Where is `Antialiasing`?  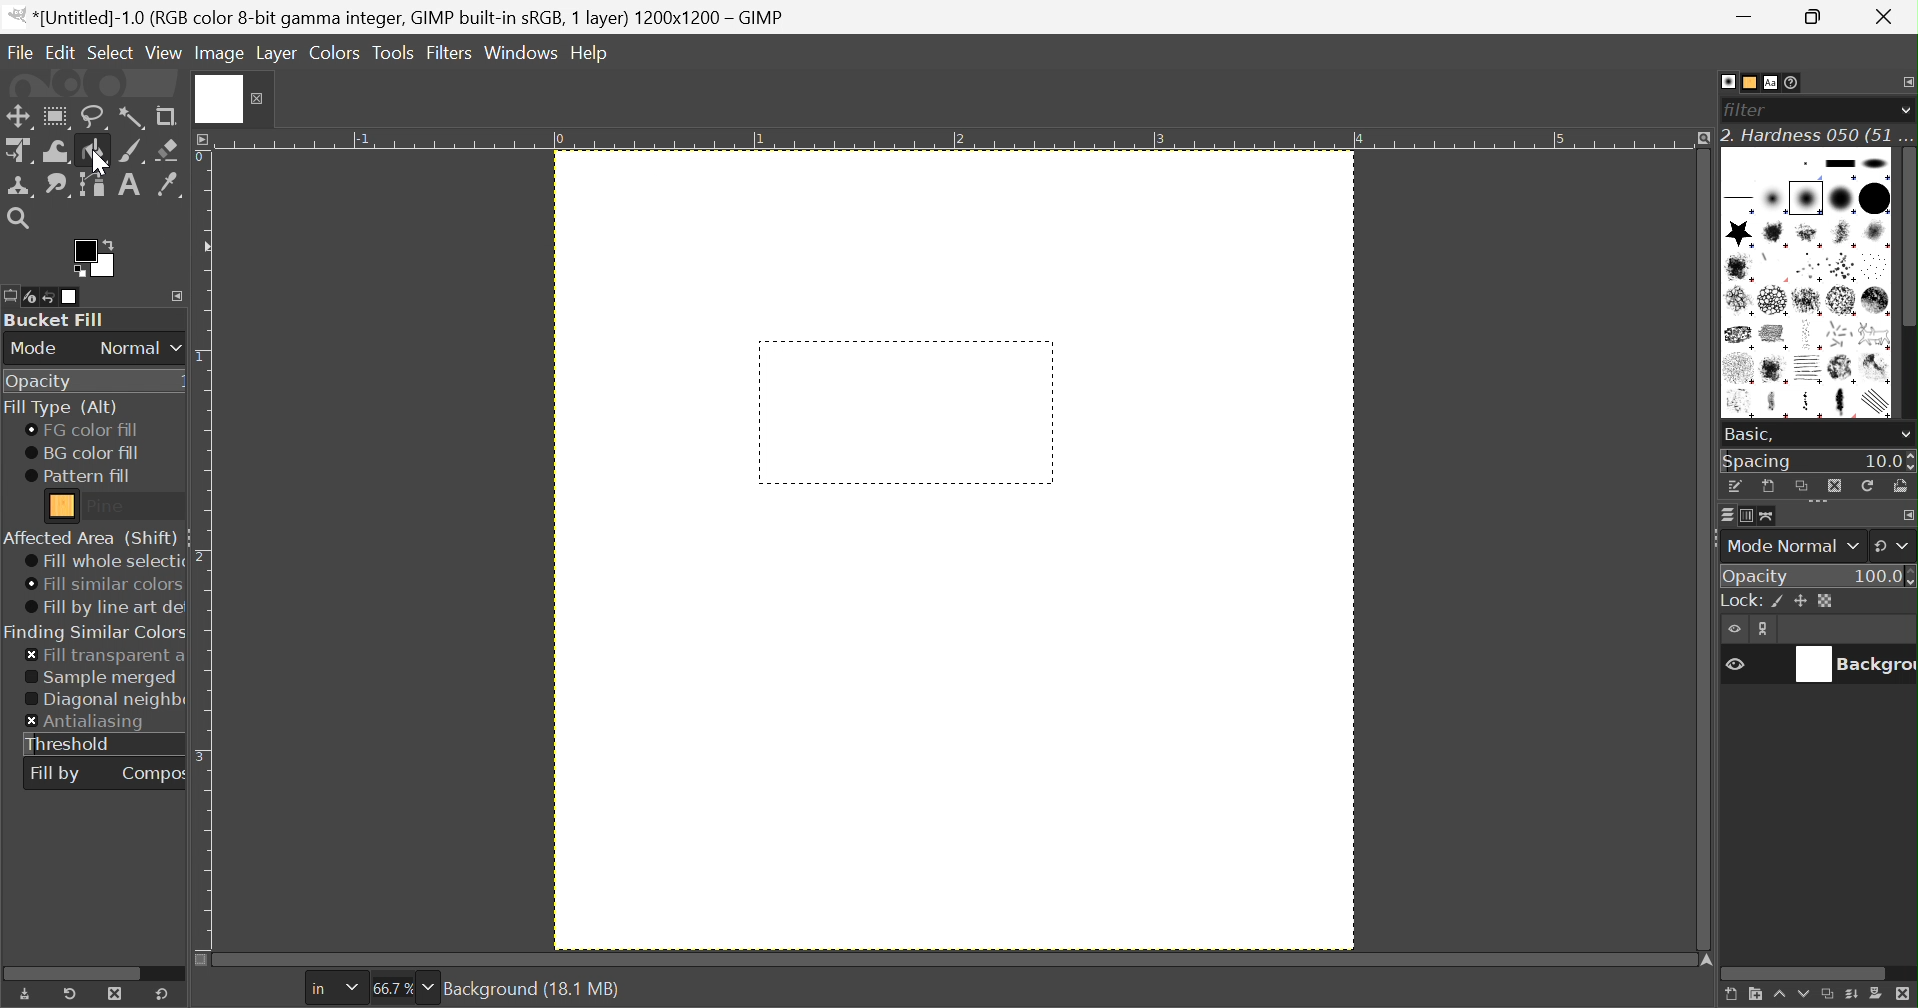 Antialiasing is located at coordinates (87, 723).